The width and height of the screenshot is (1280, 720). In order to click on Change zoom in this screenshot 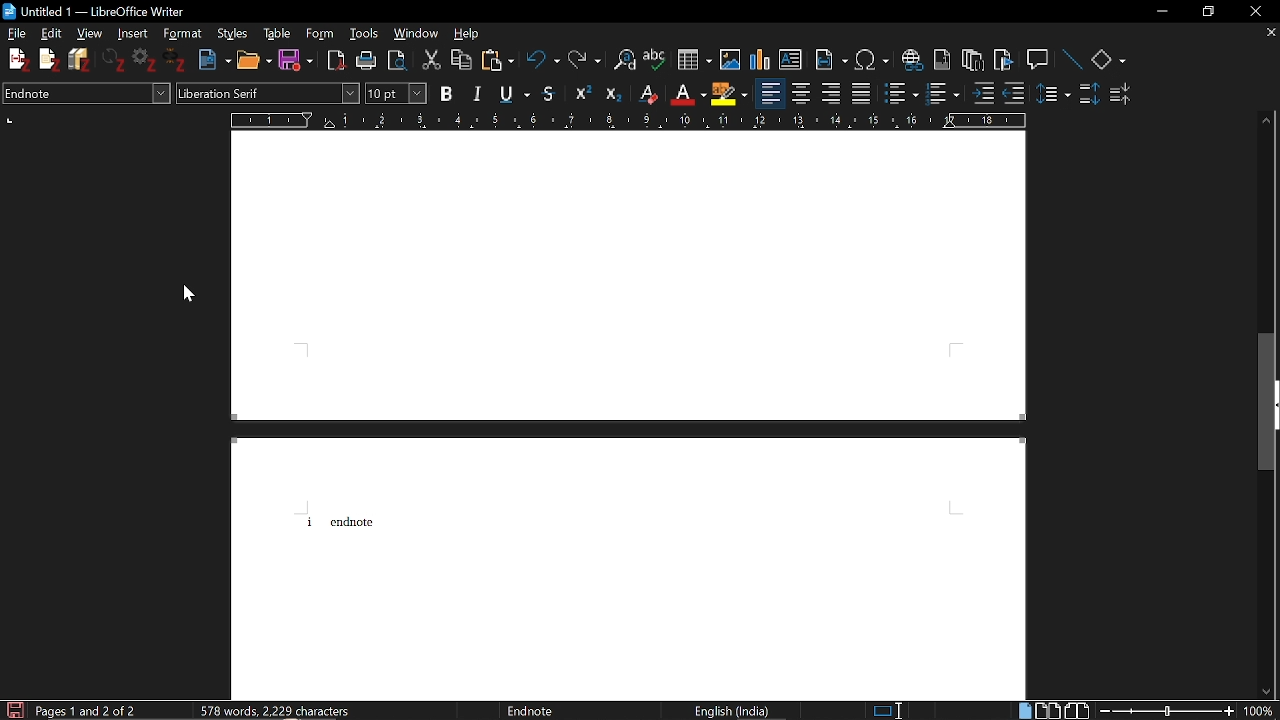, I will do `click(1167, 711)`.